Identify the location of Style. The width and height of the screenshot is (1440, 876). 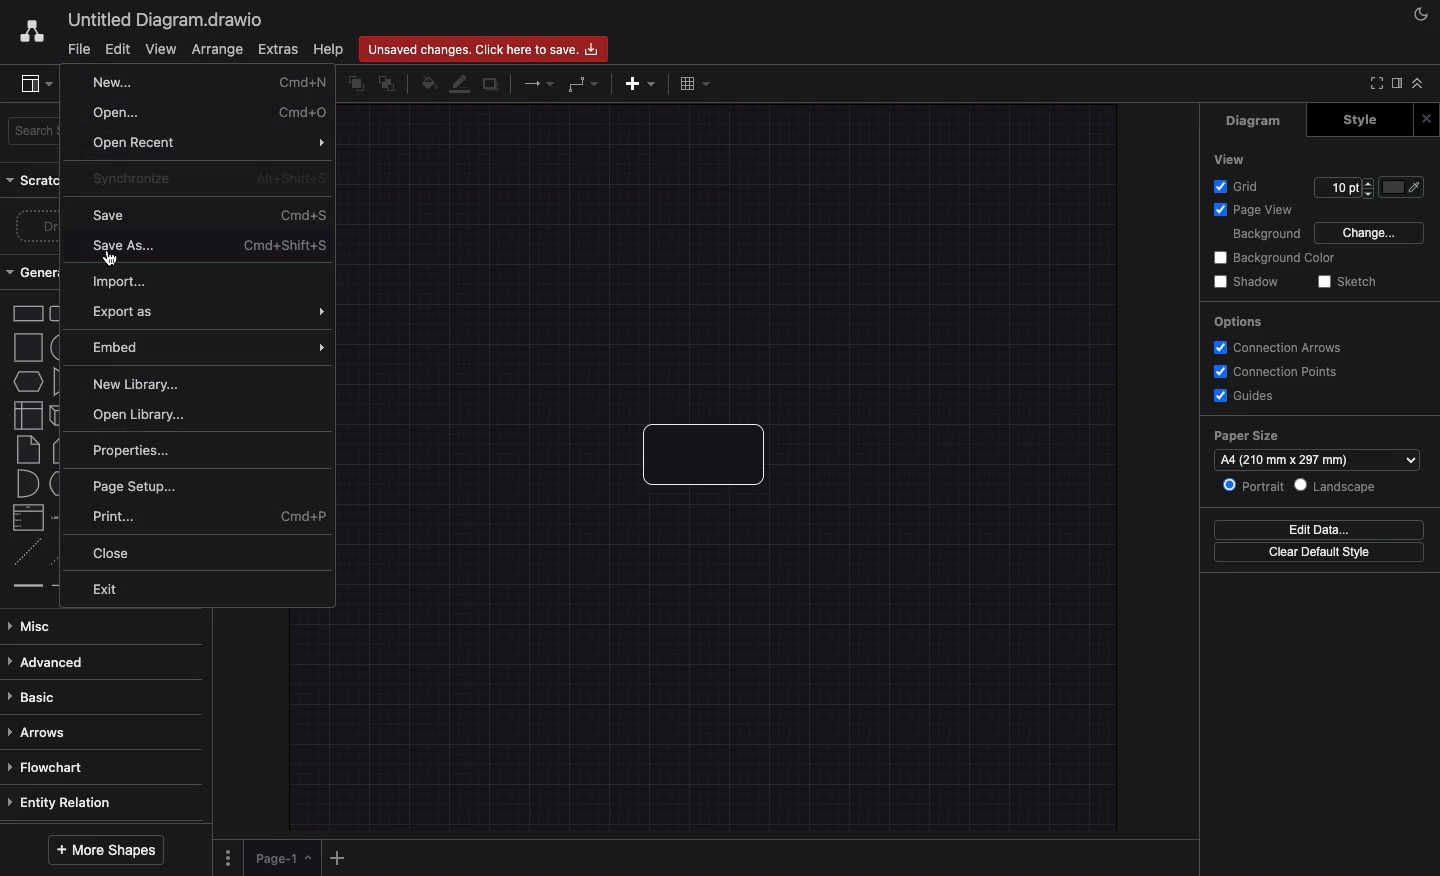
(1372, 120).